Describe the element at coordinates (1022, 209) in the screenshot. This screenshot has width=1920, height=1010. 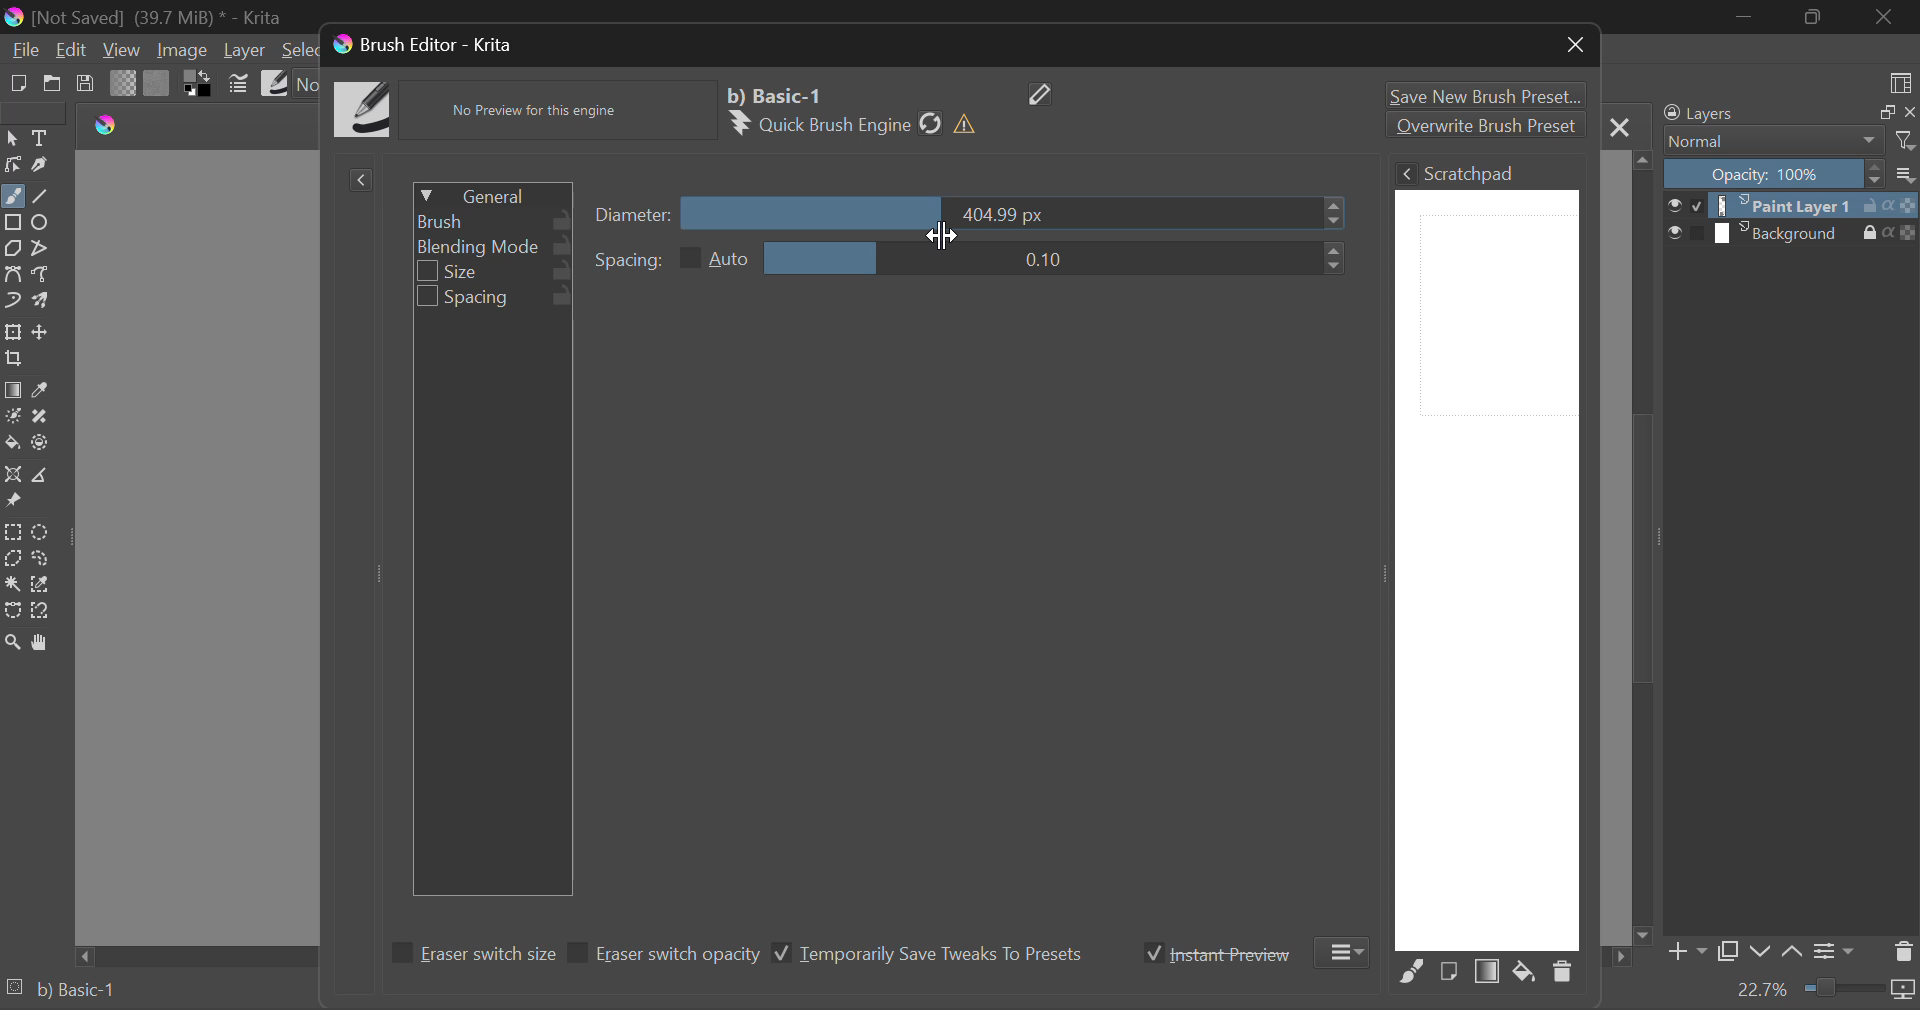
I see `diameter slider` at that location.